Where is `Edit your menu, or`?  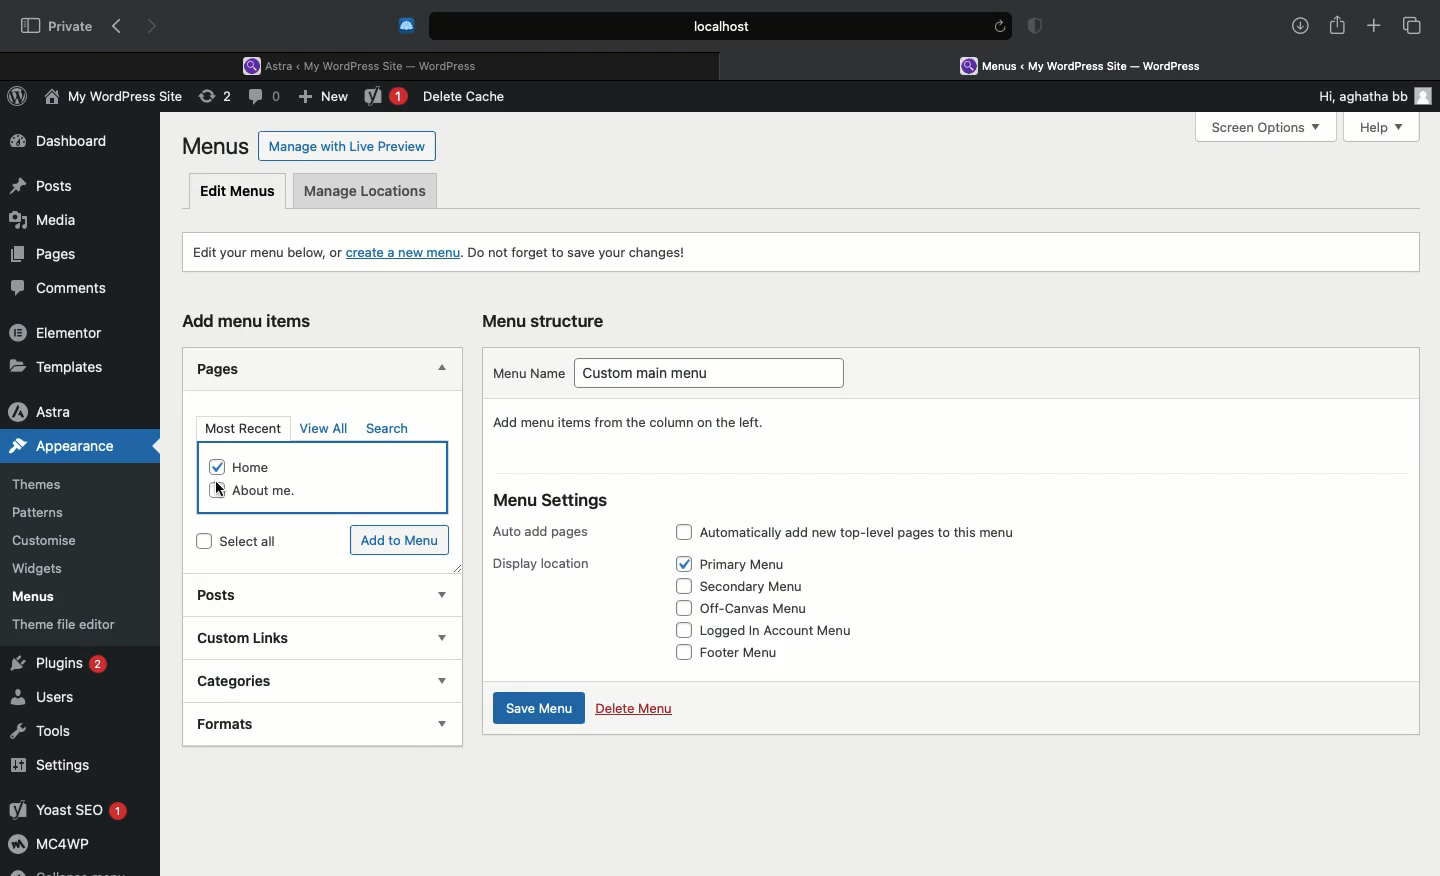
Edit your menu, or is located at coordinates (264, 252).